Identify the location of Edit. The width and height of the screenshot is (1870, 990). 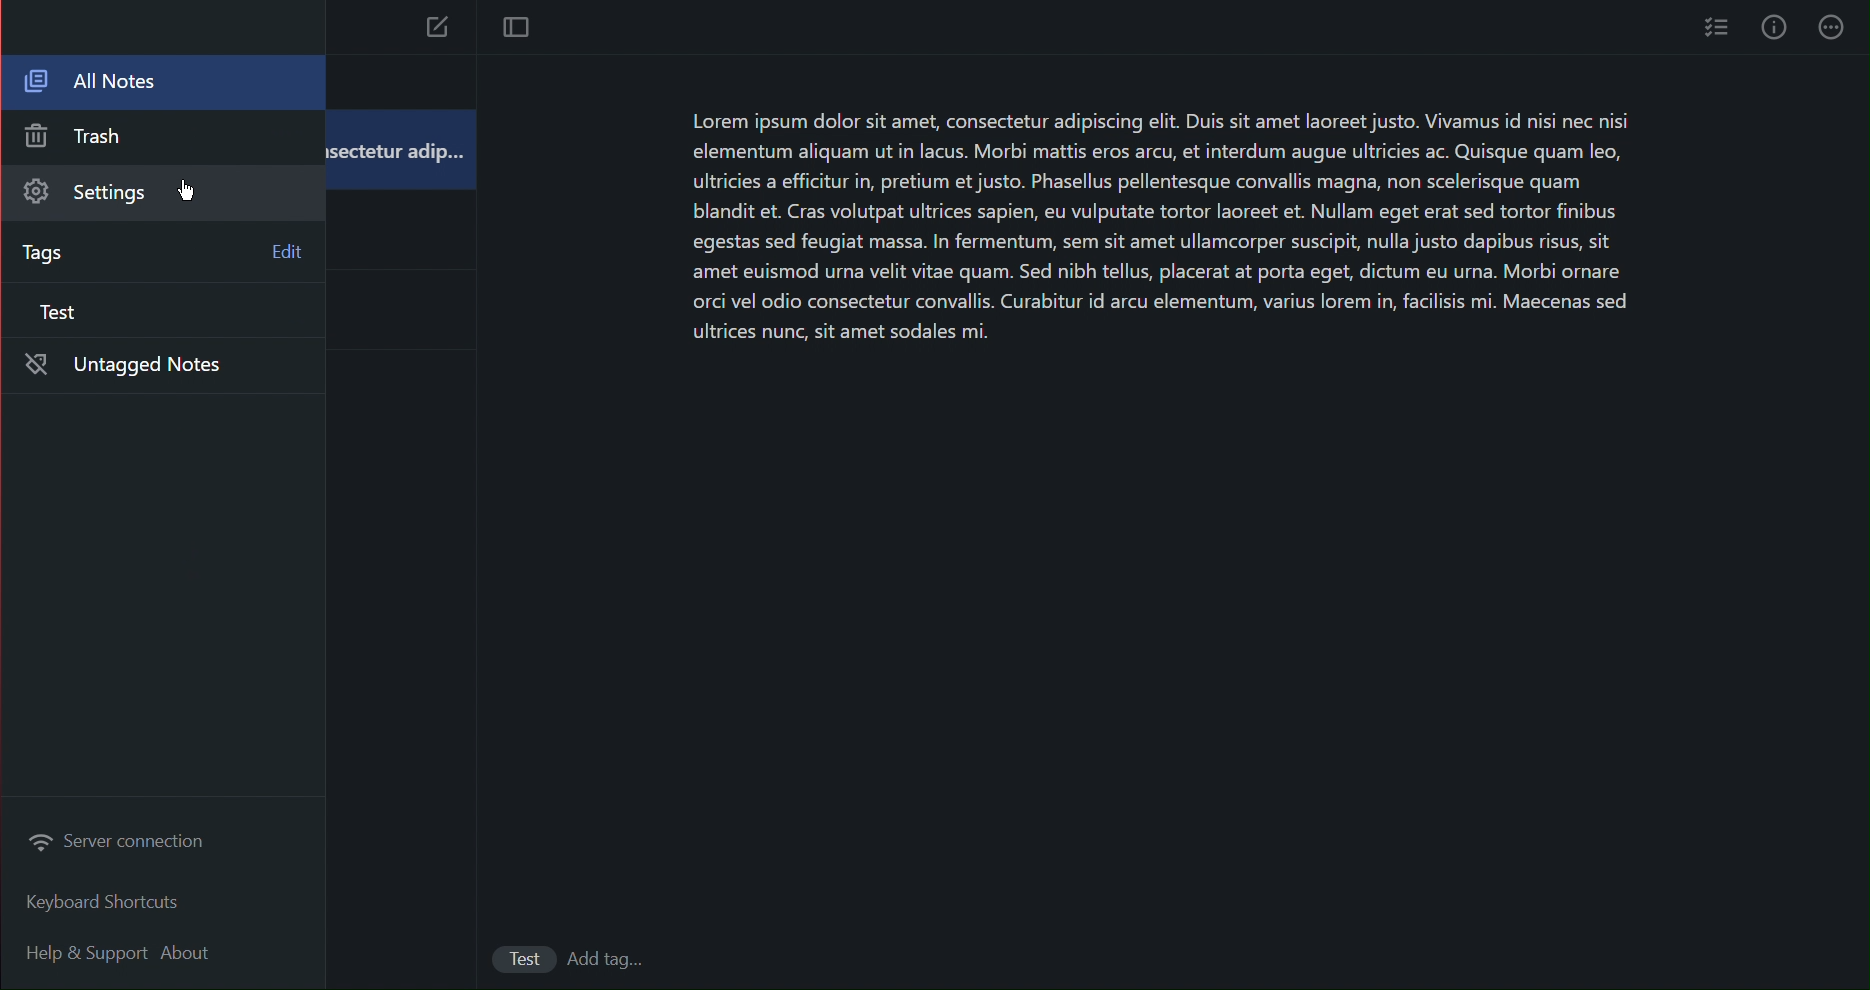
(282, 251).